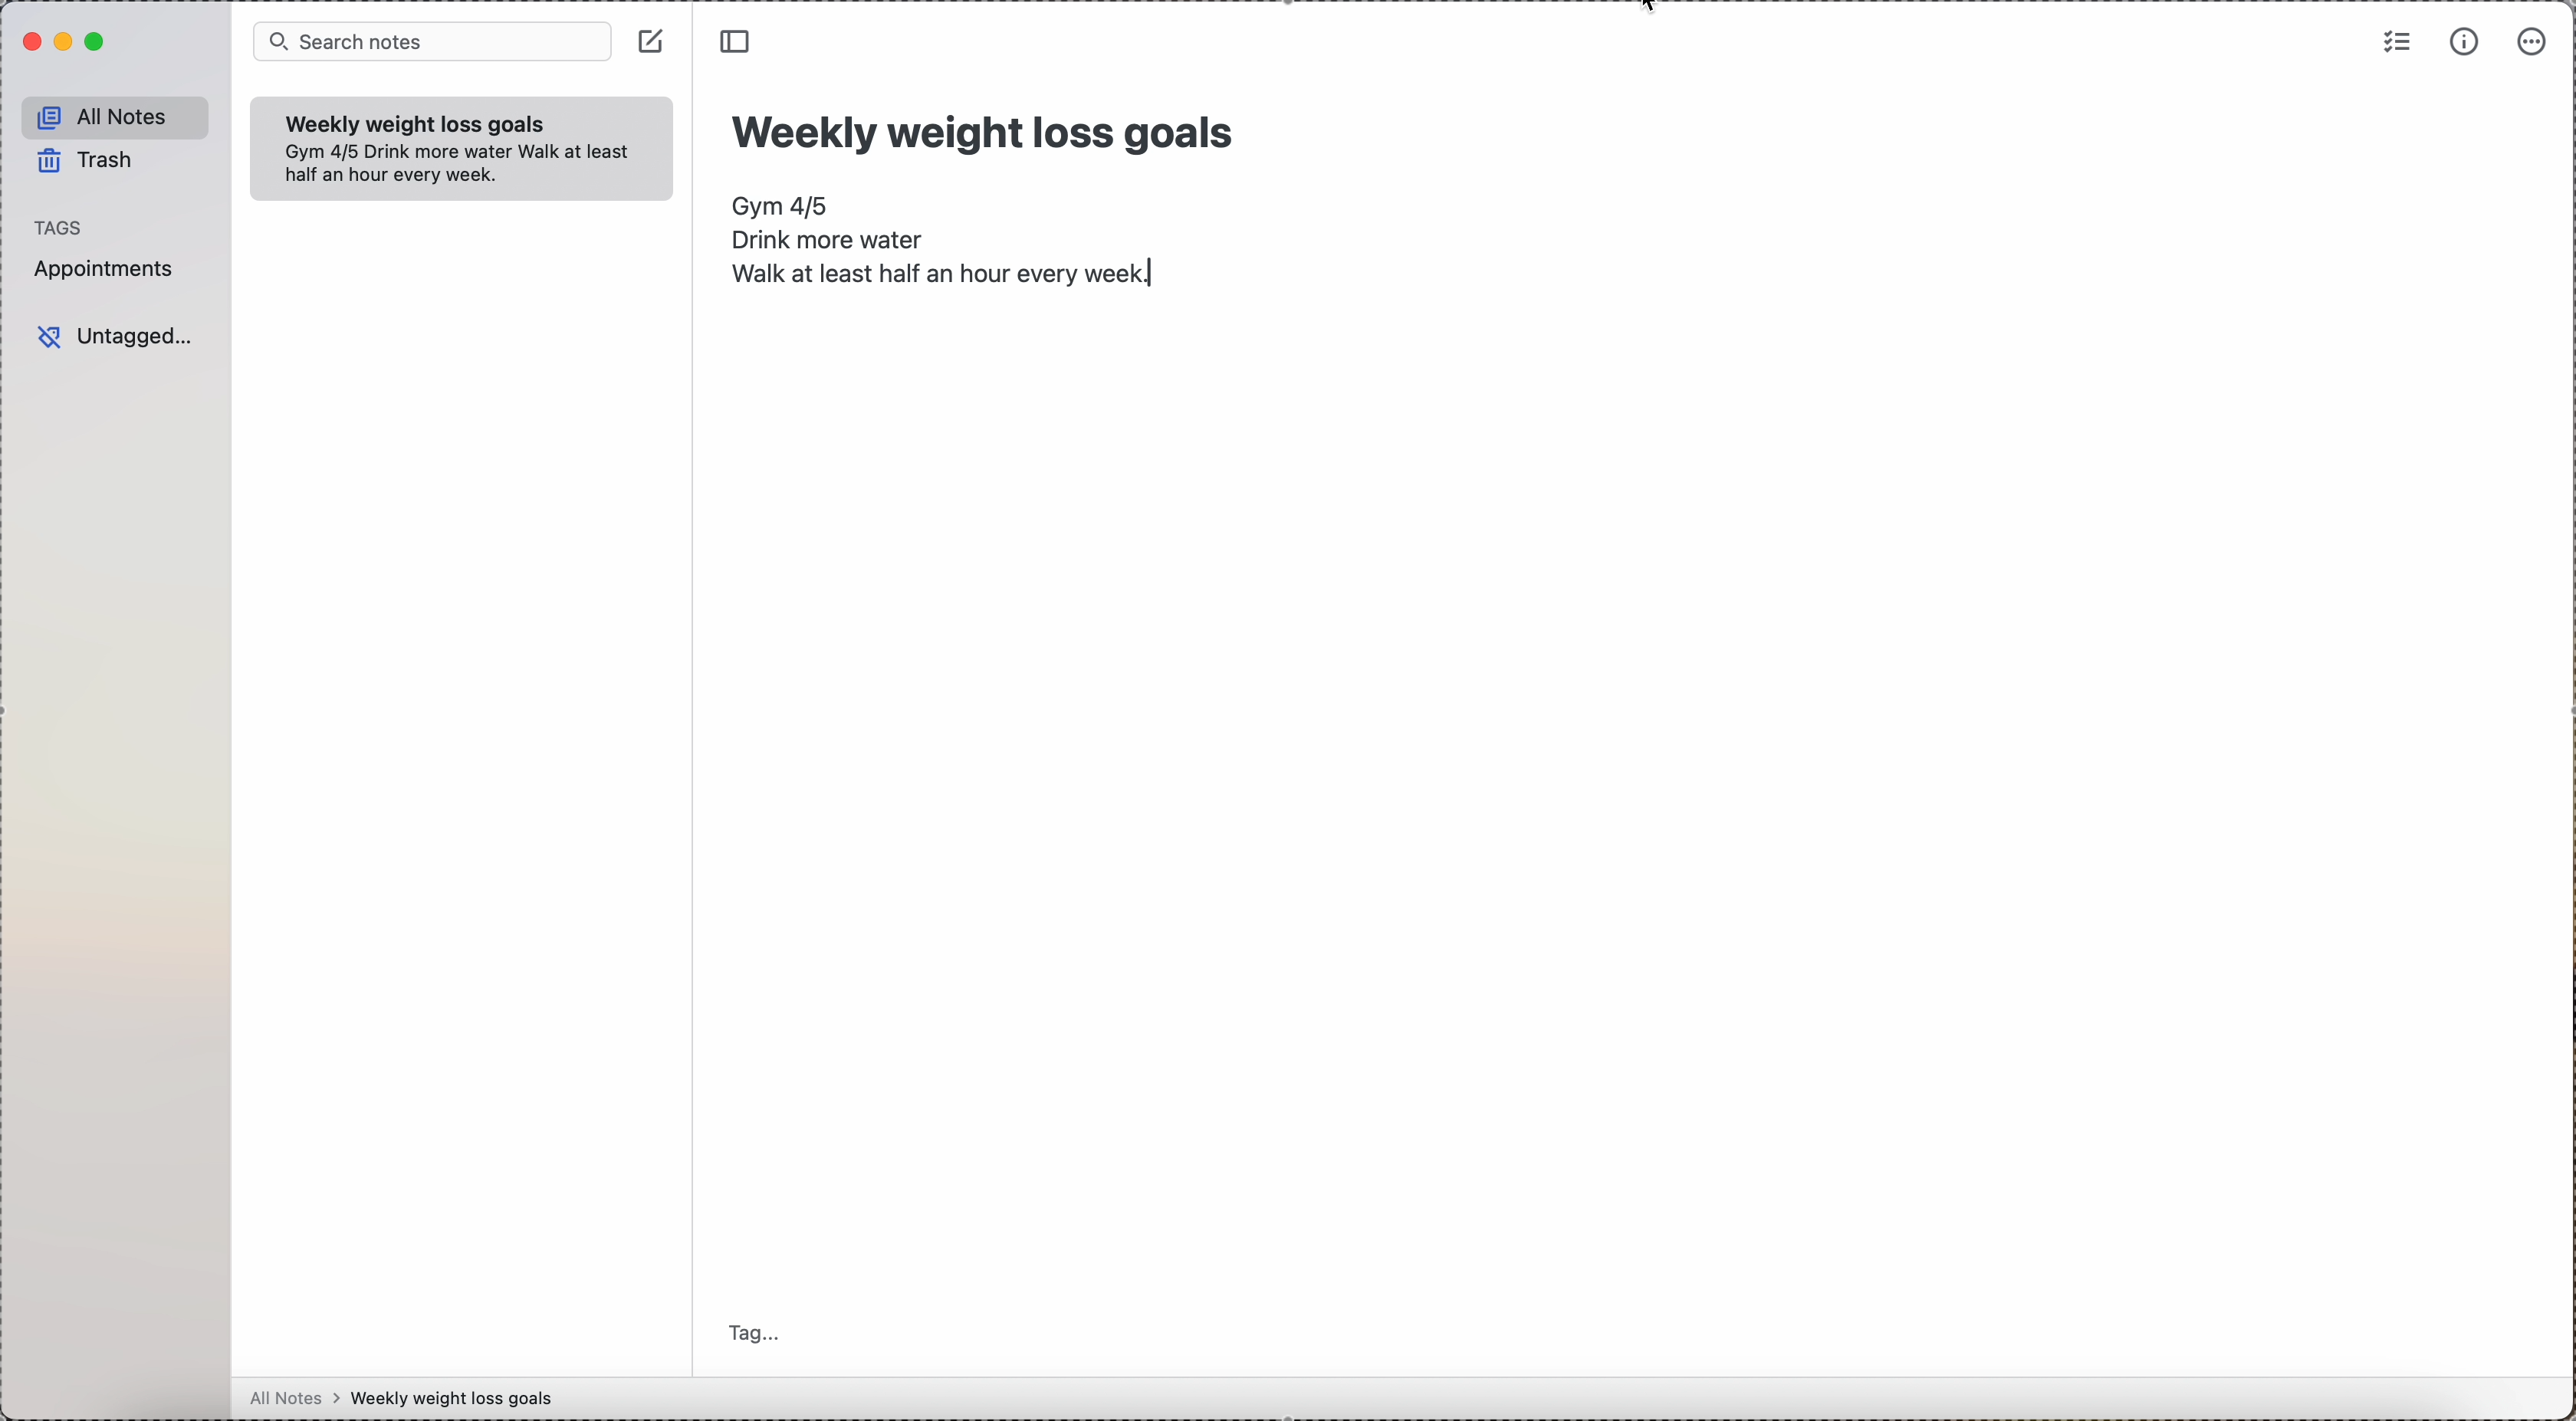  I want to click on untagged, so click(119, 335).